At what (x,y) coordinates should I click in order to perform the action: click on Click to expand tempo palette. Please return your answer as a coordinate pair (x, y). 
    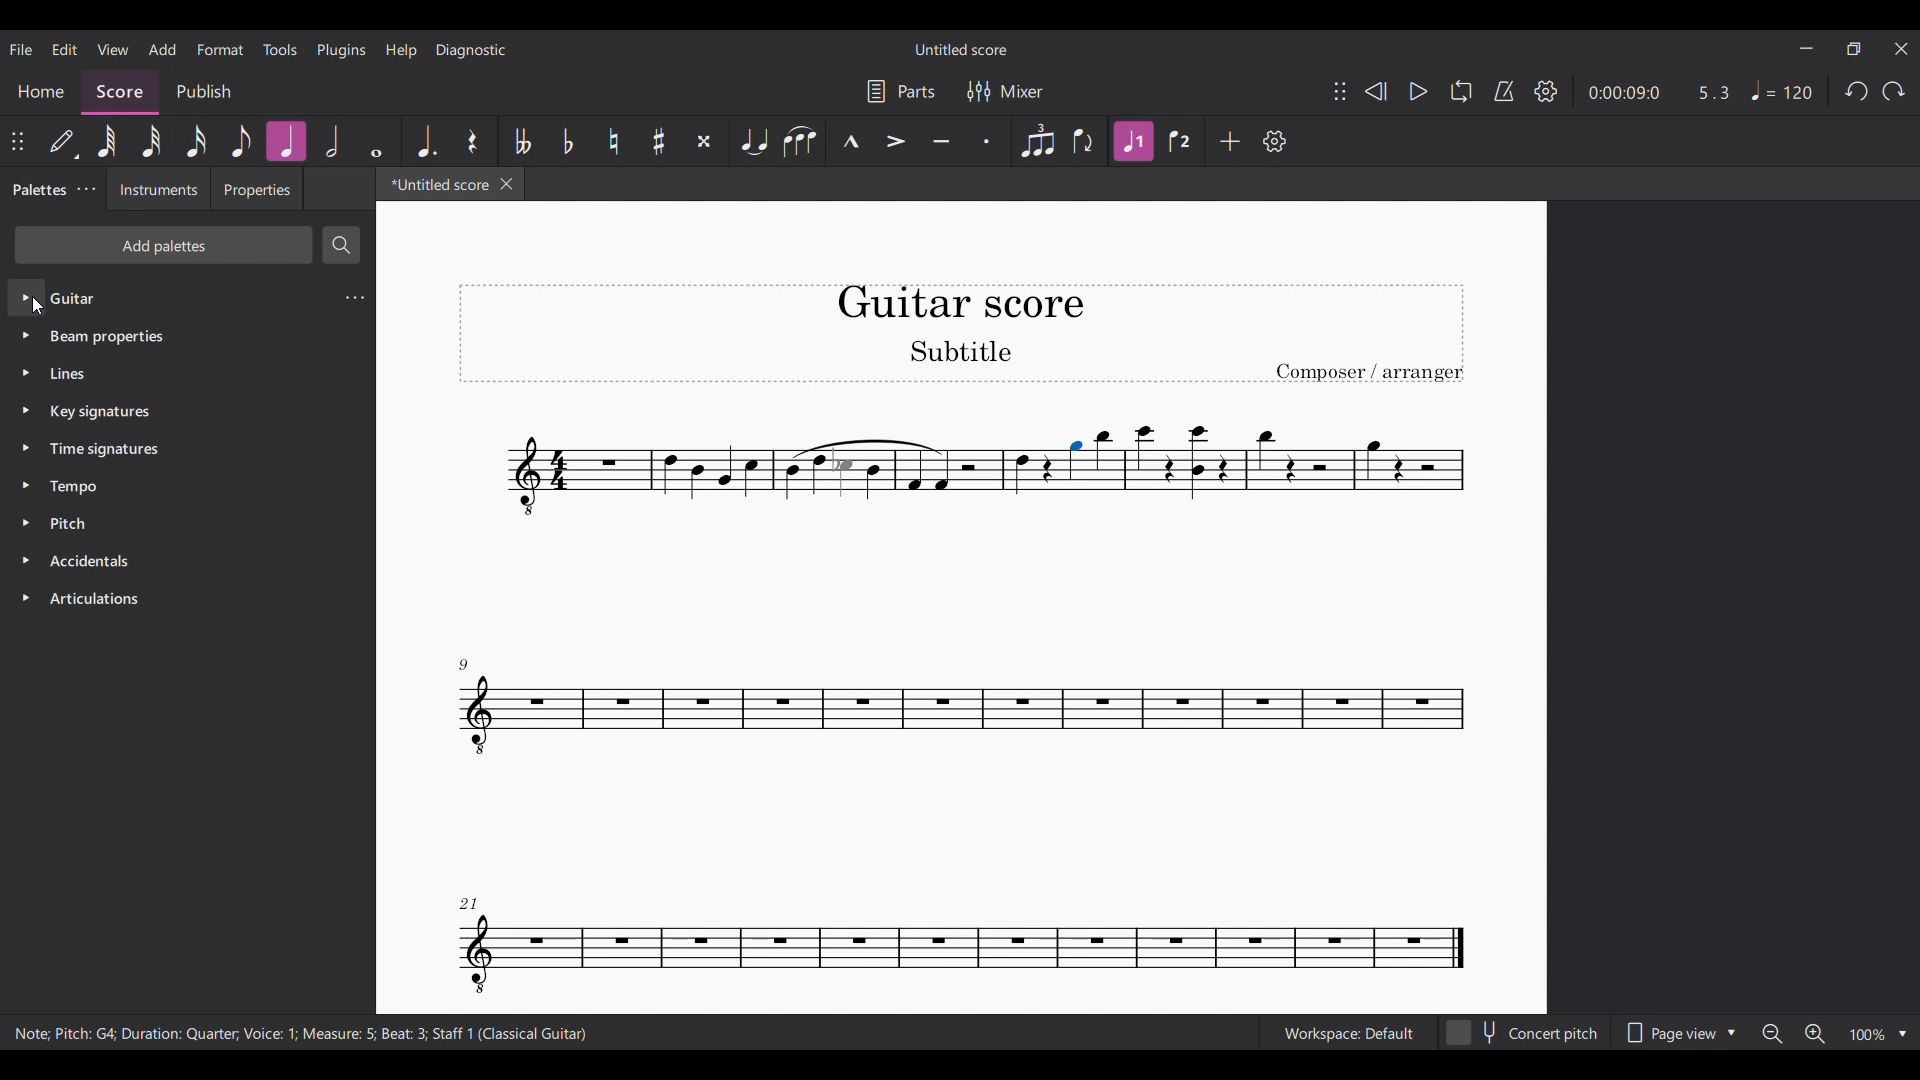
    Looking at the image, I should click on (25, 484).